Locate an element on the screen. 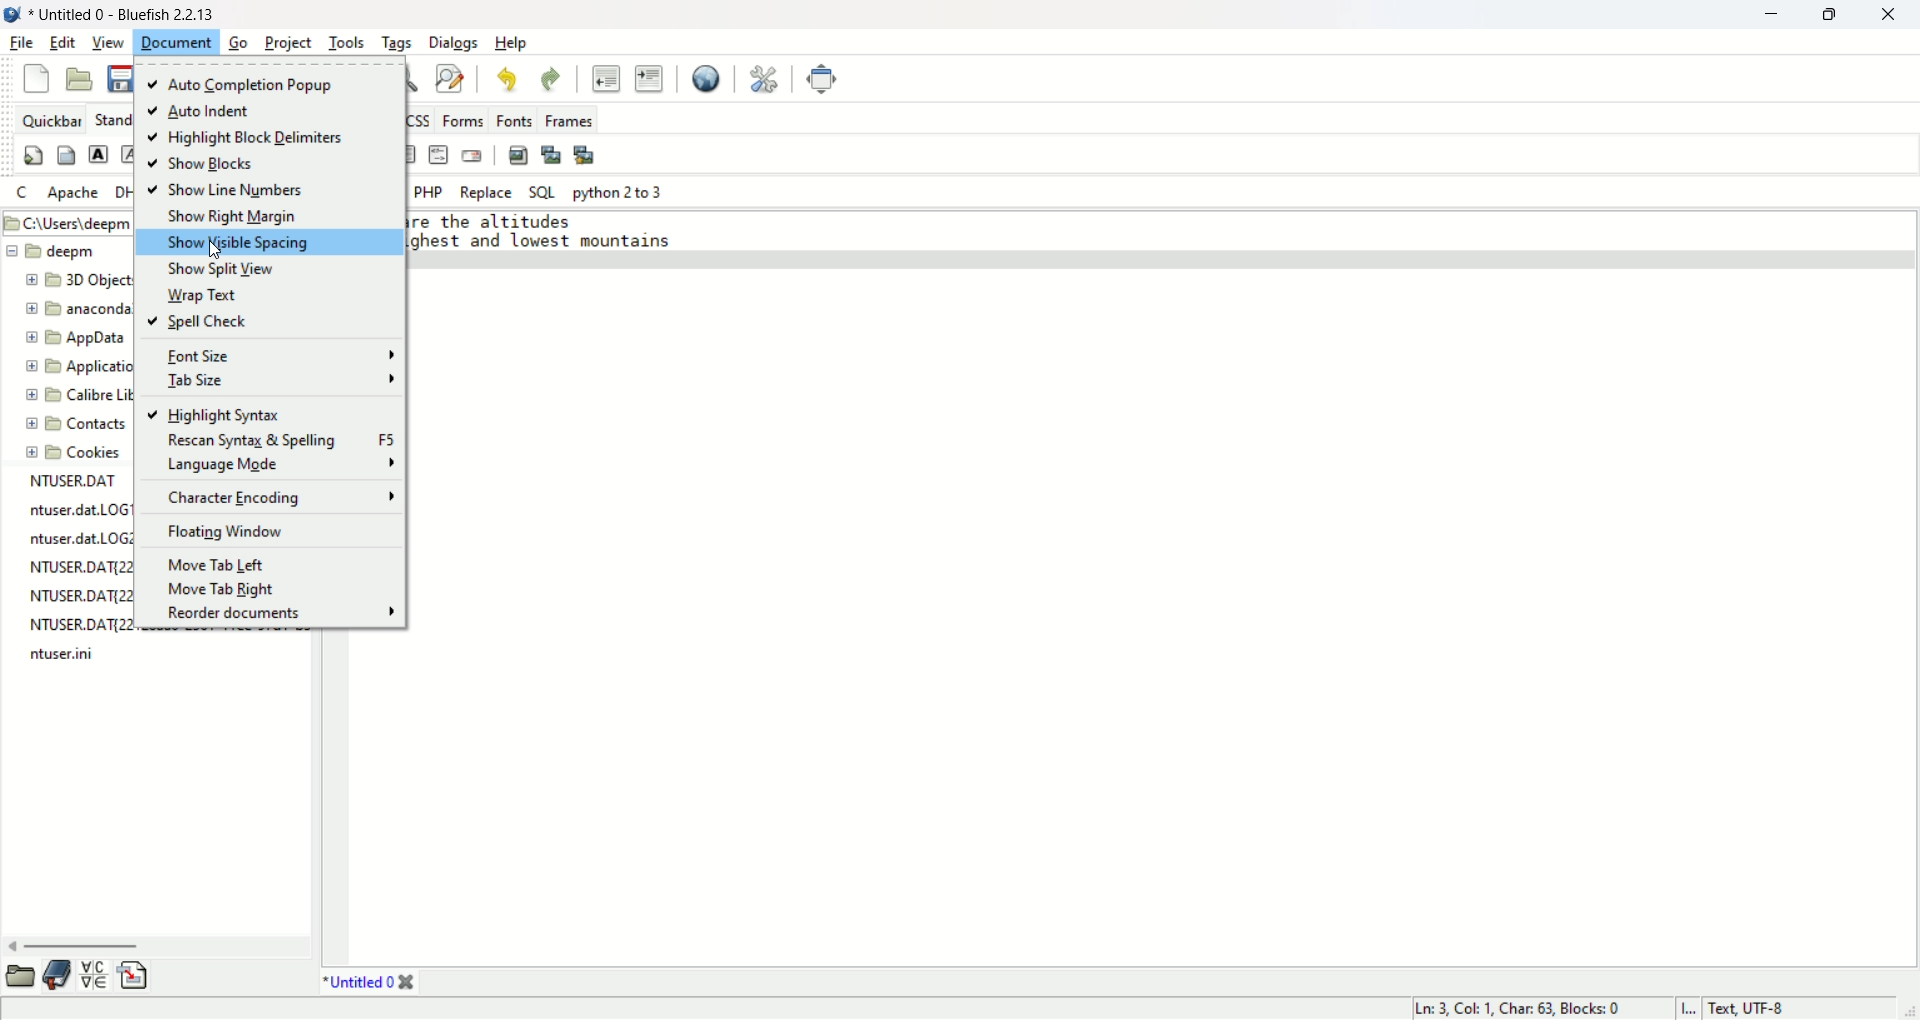  open file is located at coordinates (78, 78).